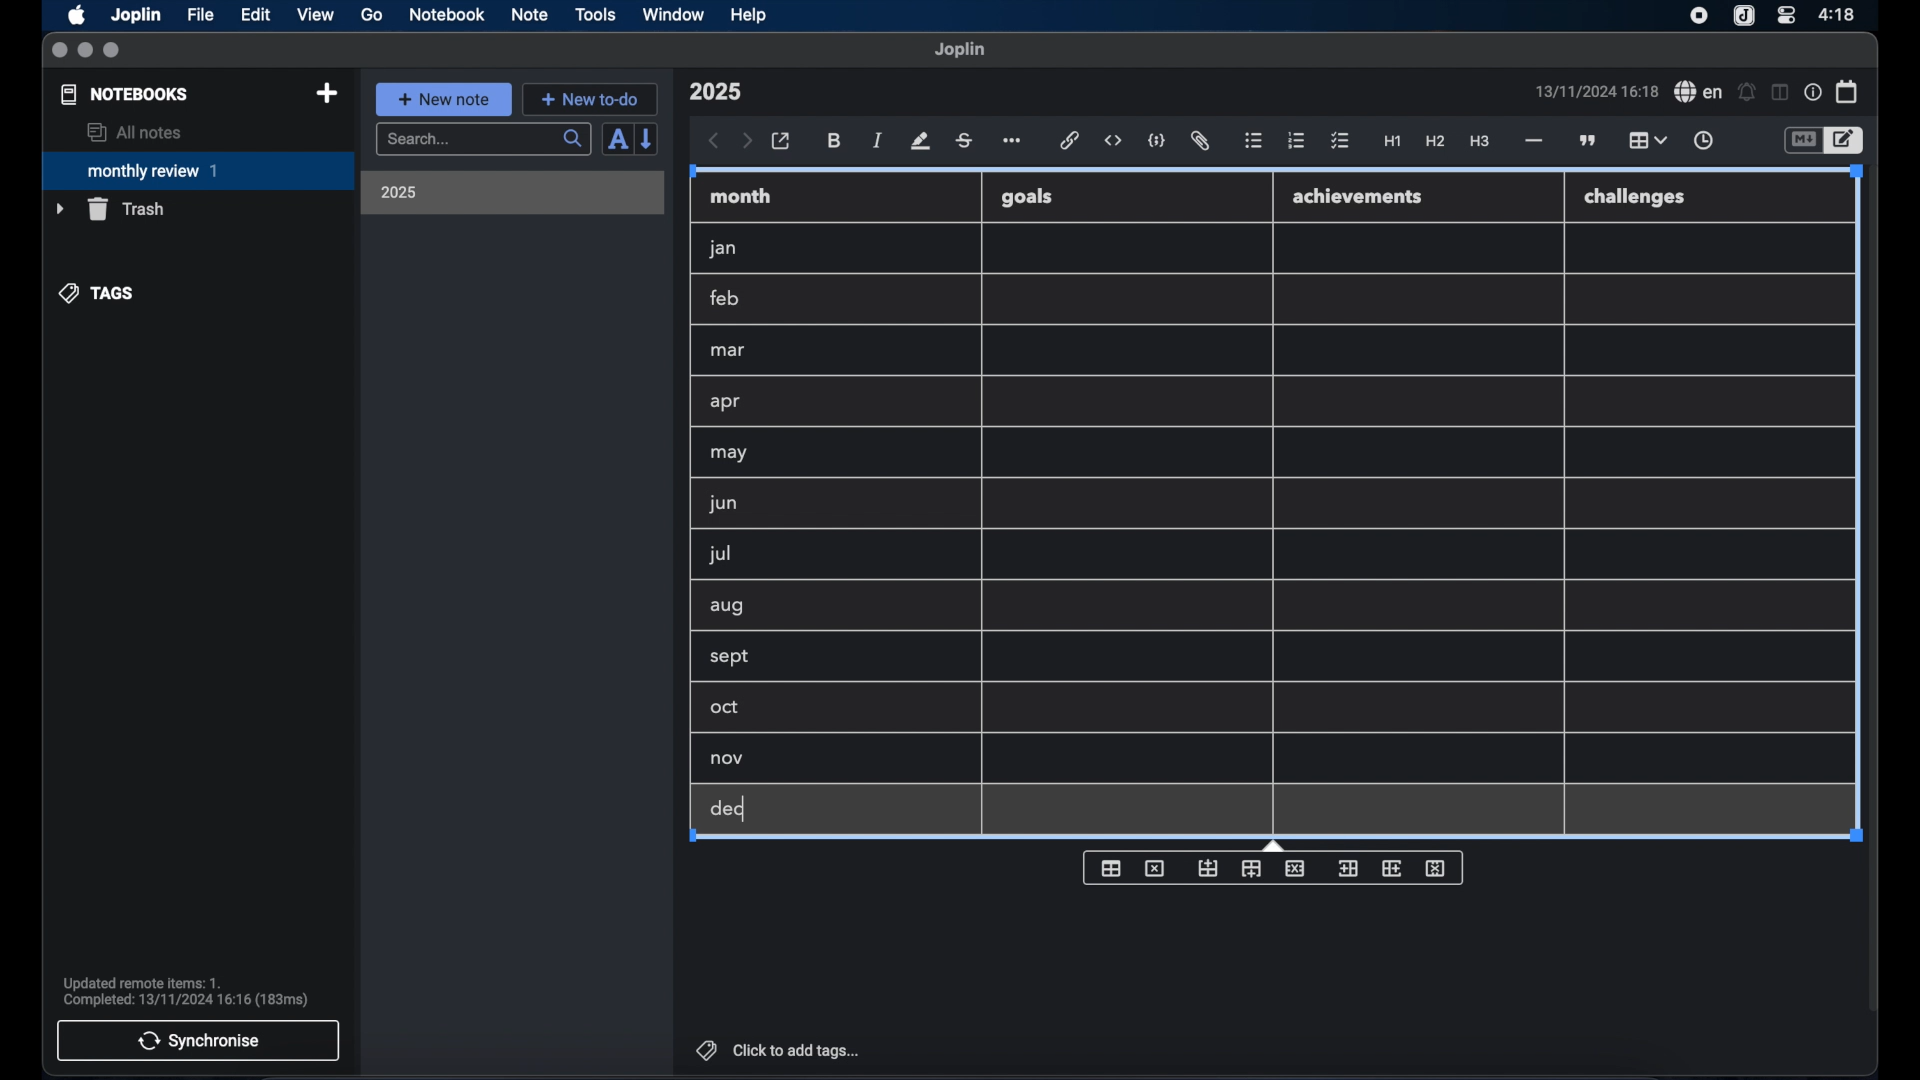  I want to click on apr, so click(727, 402).